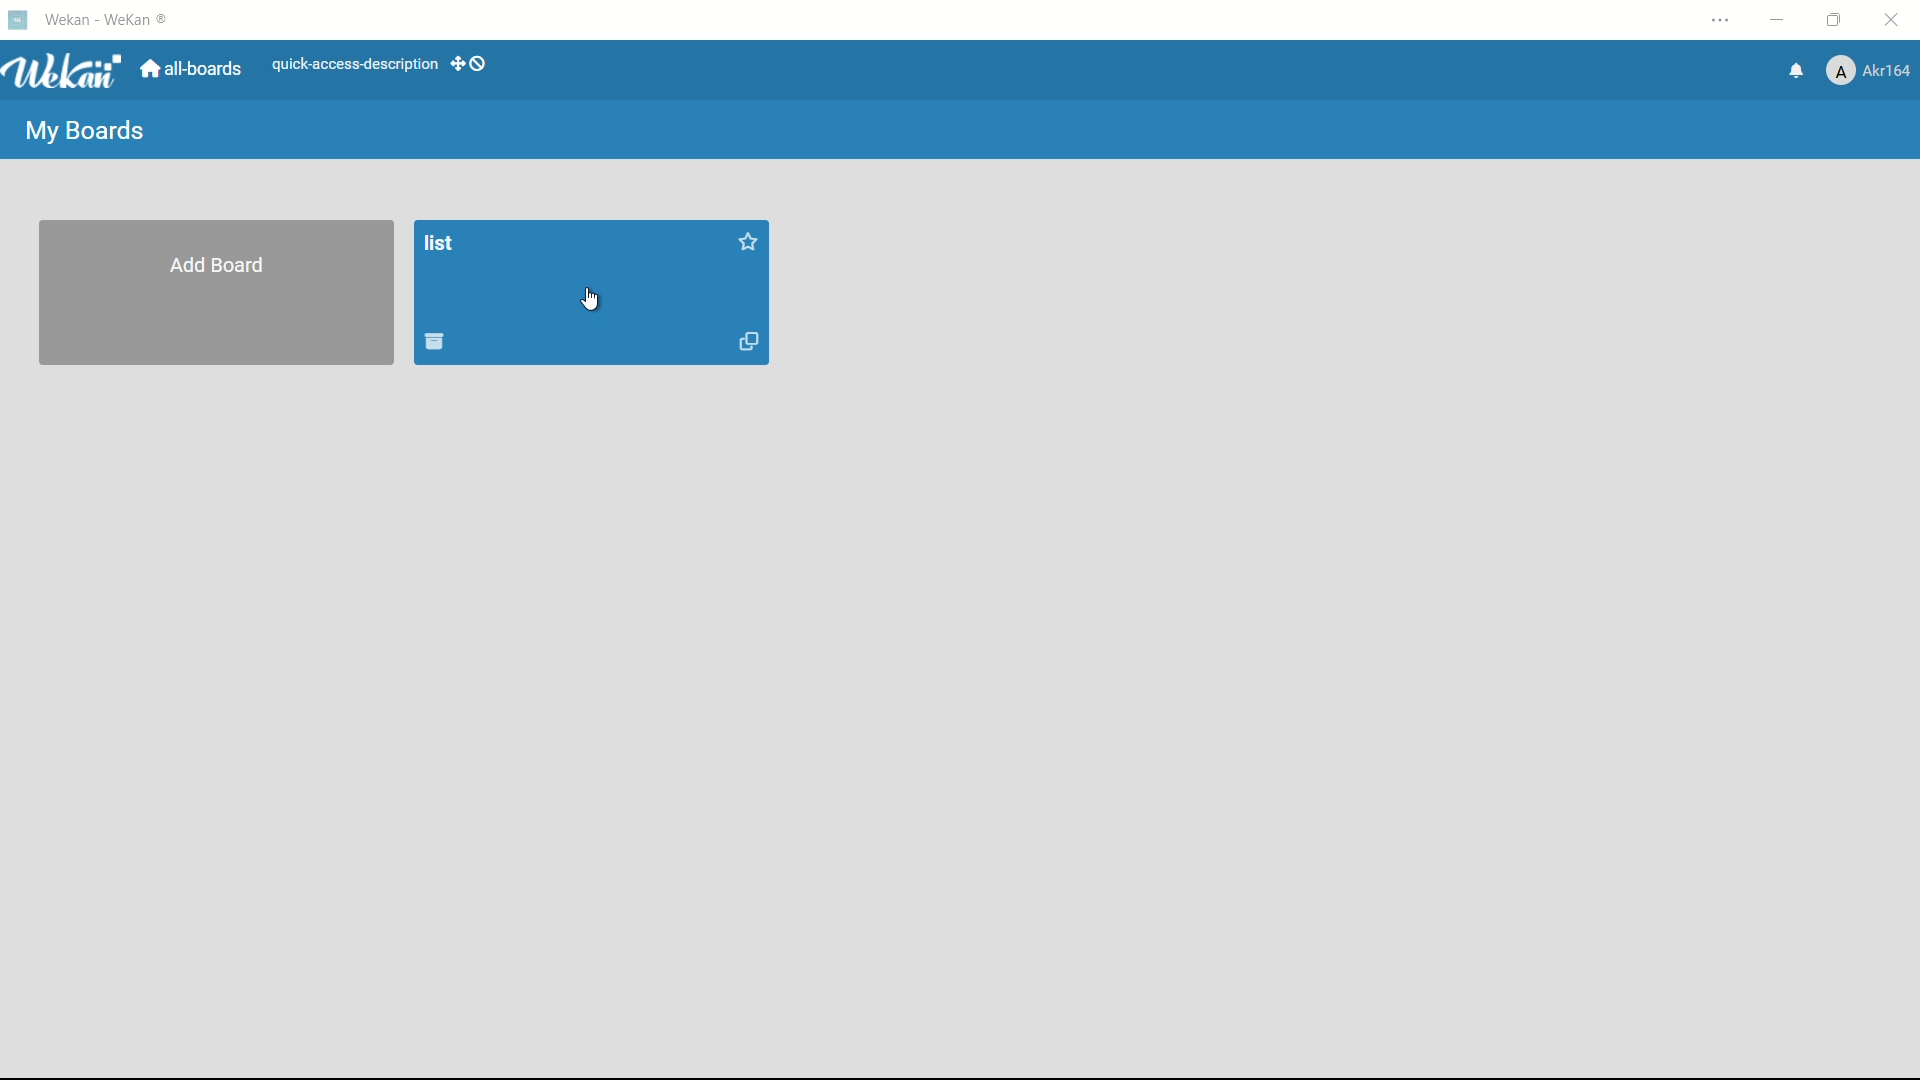  I want to click on board name, so click(435, 245).